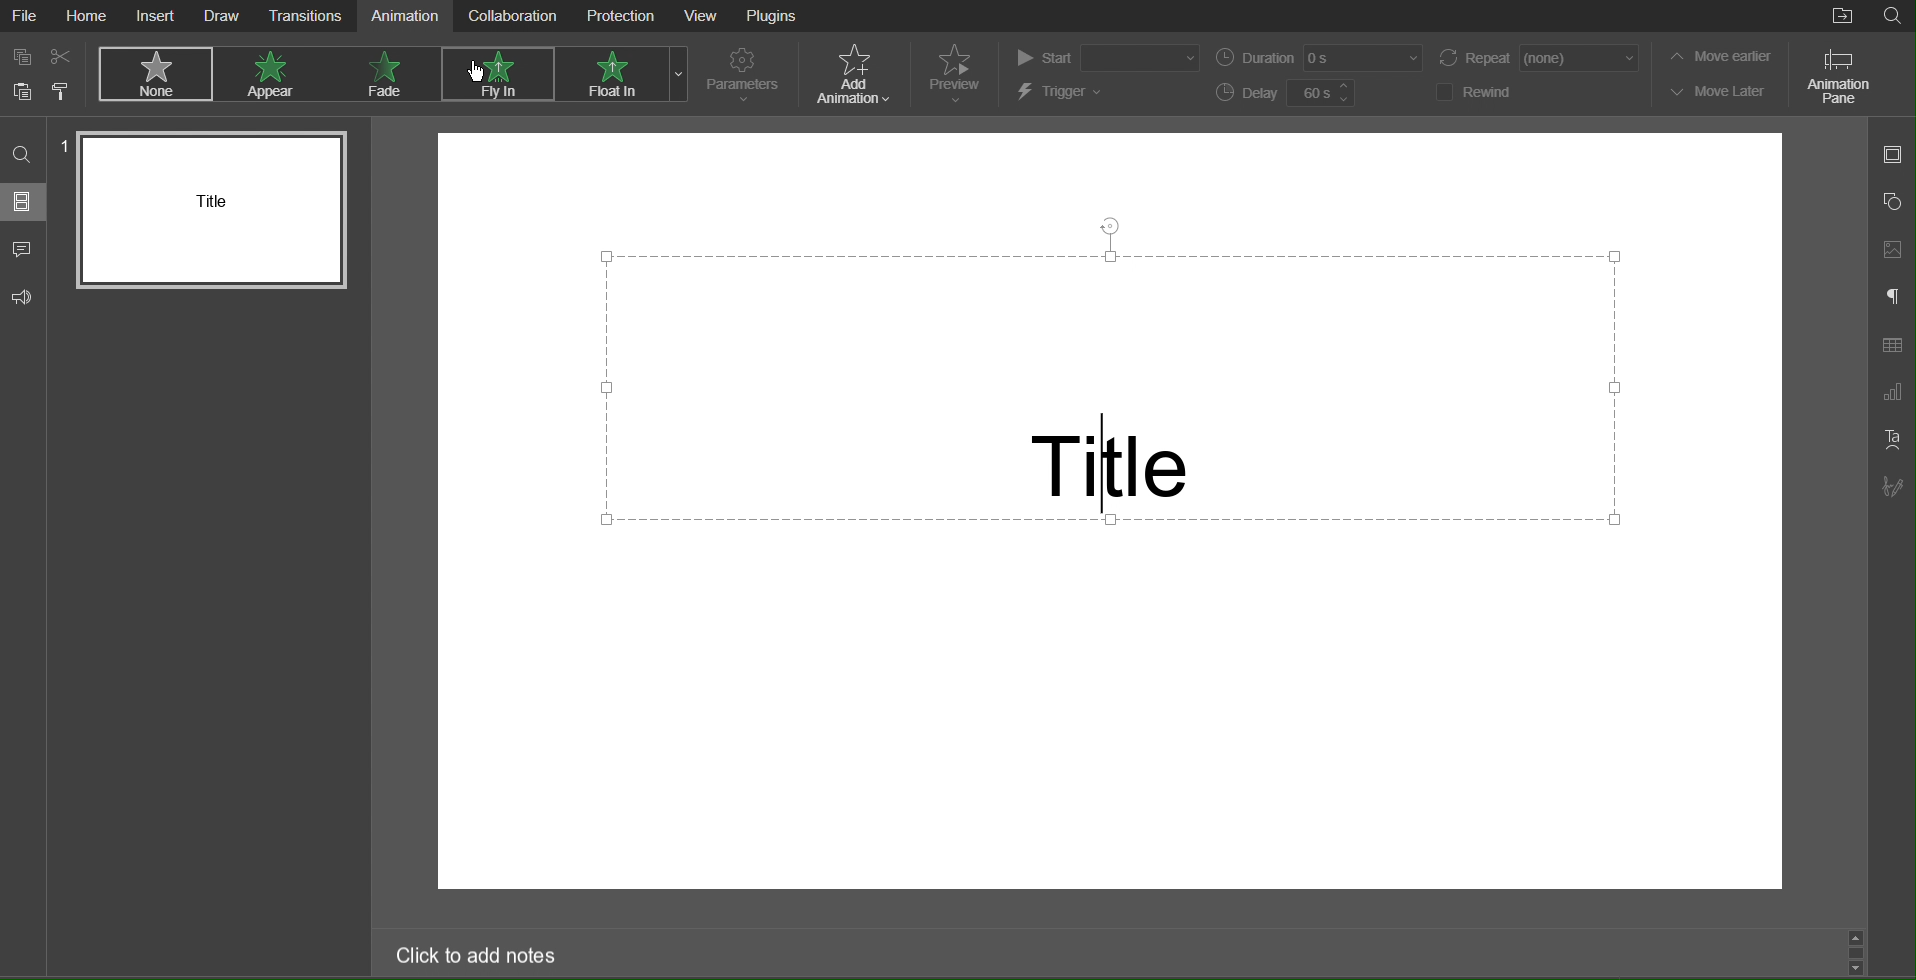  I want to click on Parameters, so click(746, 76).